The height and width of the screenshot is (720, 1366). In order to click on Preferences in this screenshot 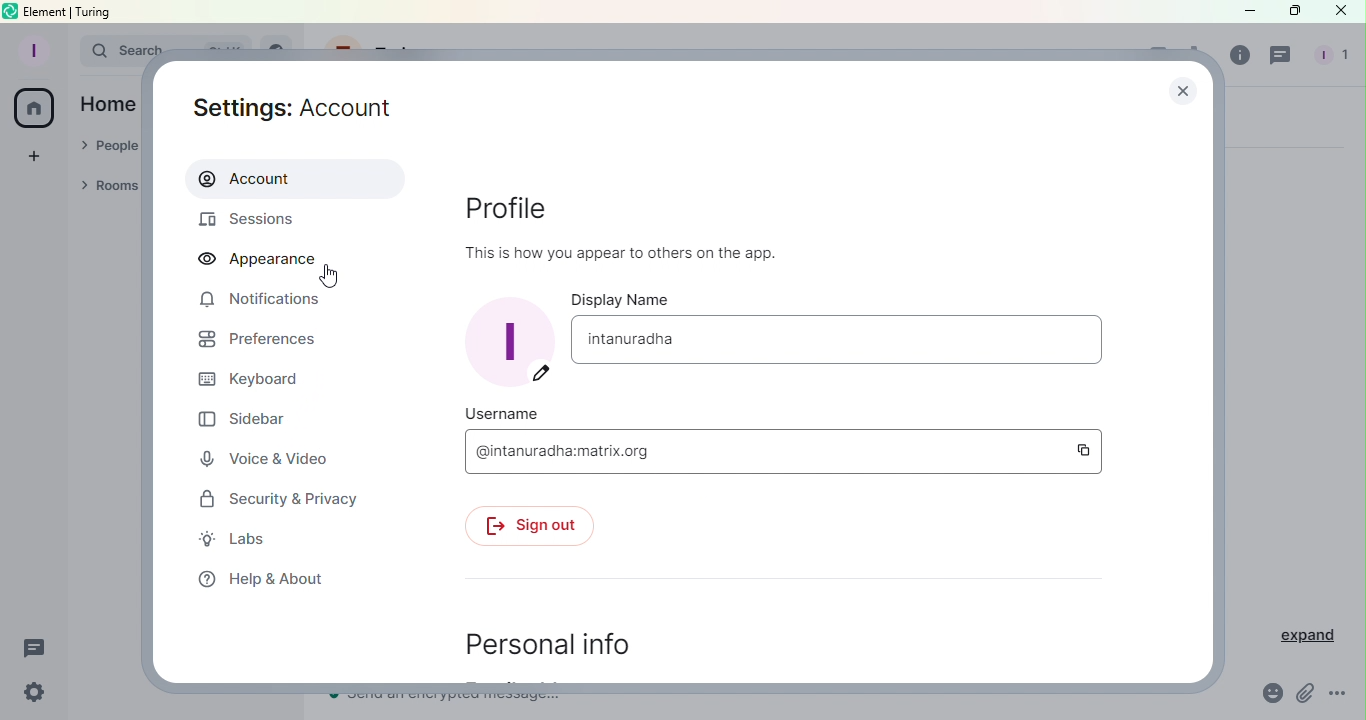, I will do `click(257, 342)`.